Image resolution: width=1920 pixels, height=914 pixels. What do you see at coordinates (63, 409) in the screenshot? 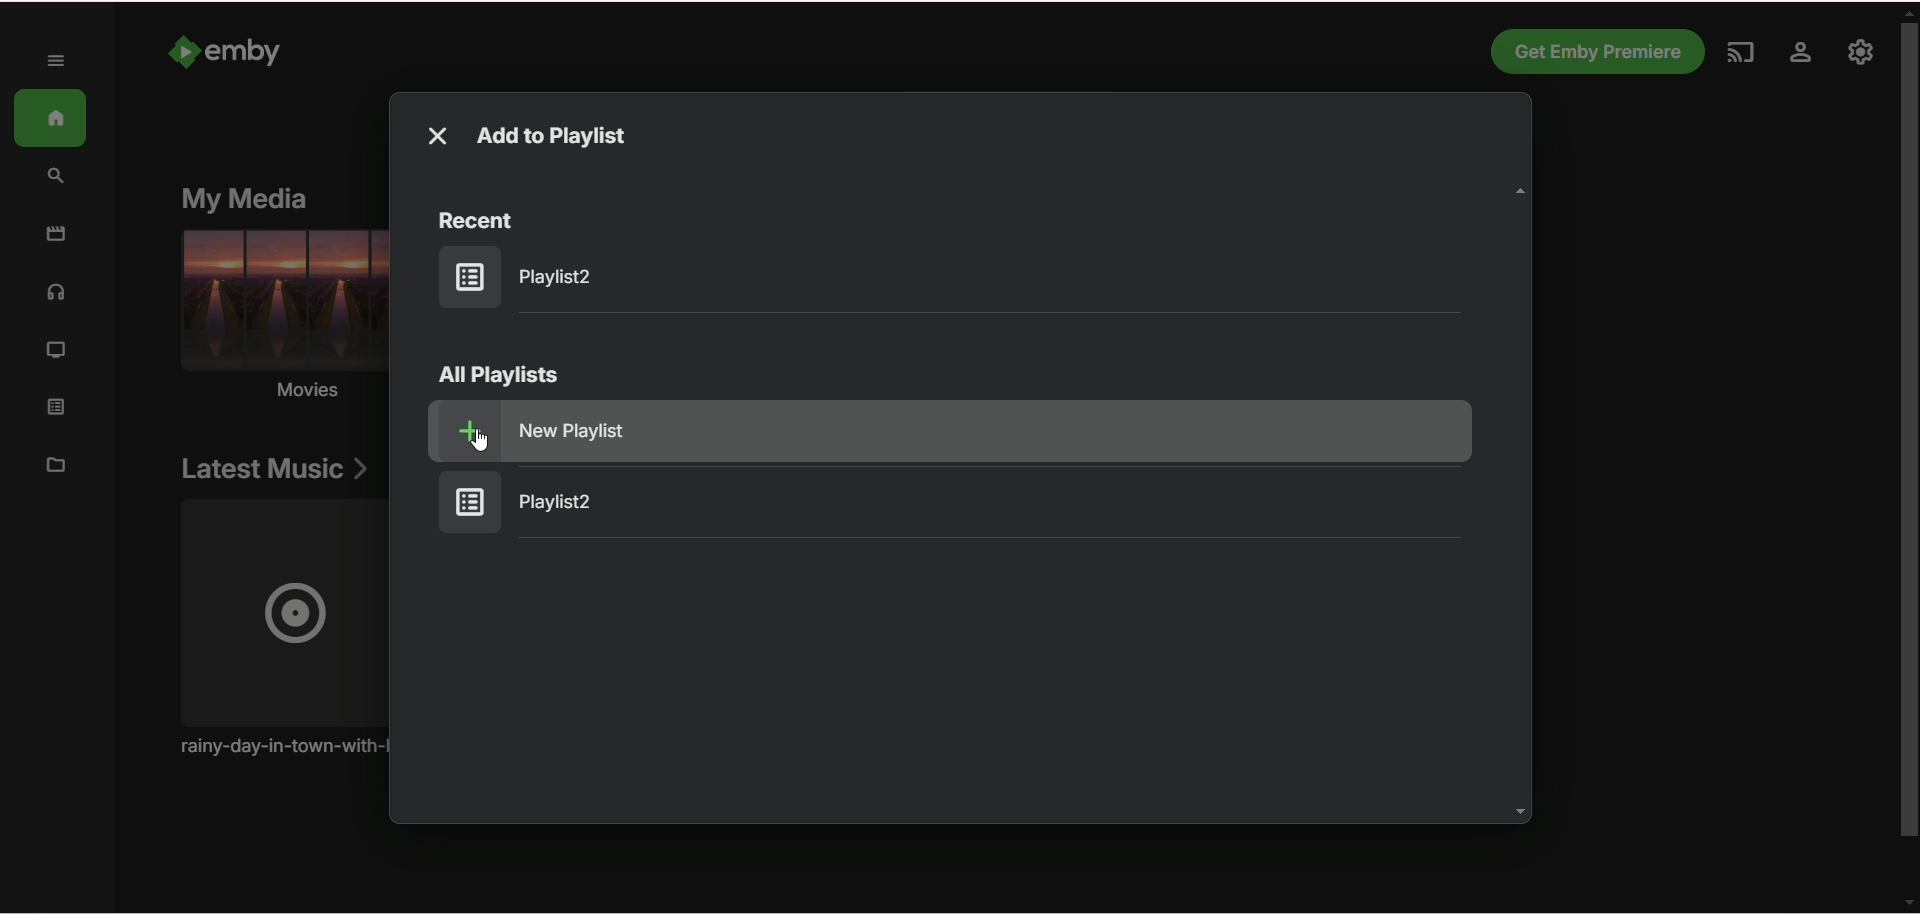
I see `playlist` at bounding box center [63, 409].